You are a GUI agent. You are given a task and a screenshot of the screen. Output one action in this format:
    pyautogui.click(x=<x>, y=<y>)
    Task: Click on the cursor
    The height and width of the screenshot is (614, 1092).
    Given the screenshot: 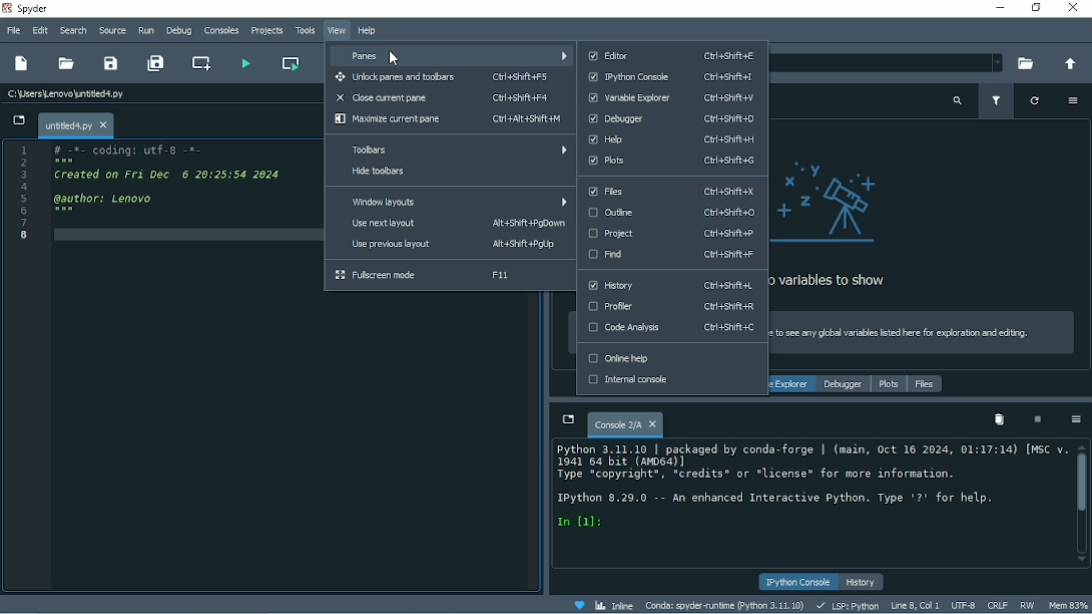 What is the action you would take?
    pyautogui.click(x=392, y=58)
    